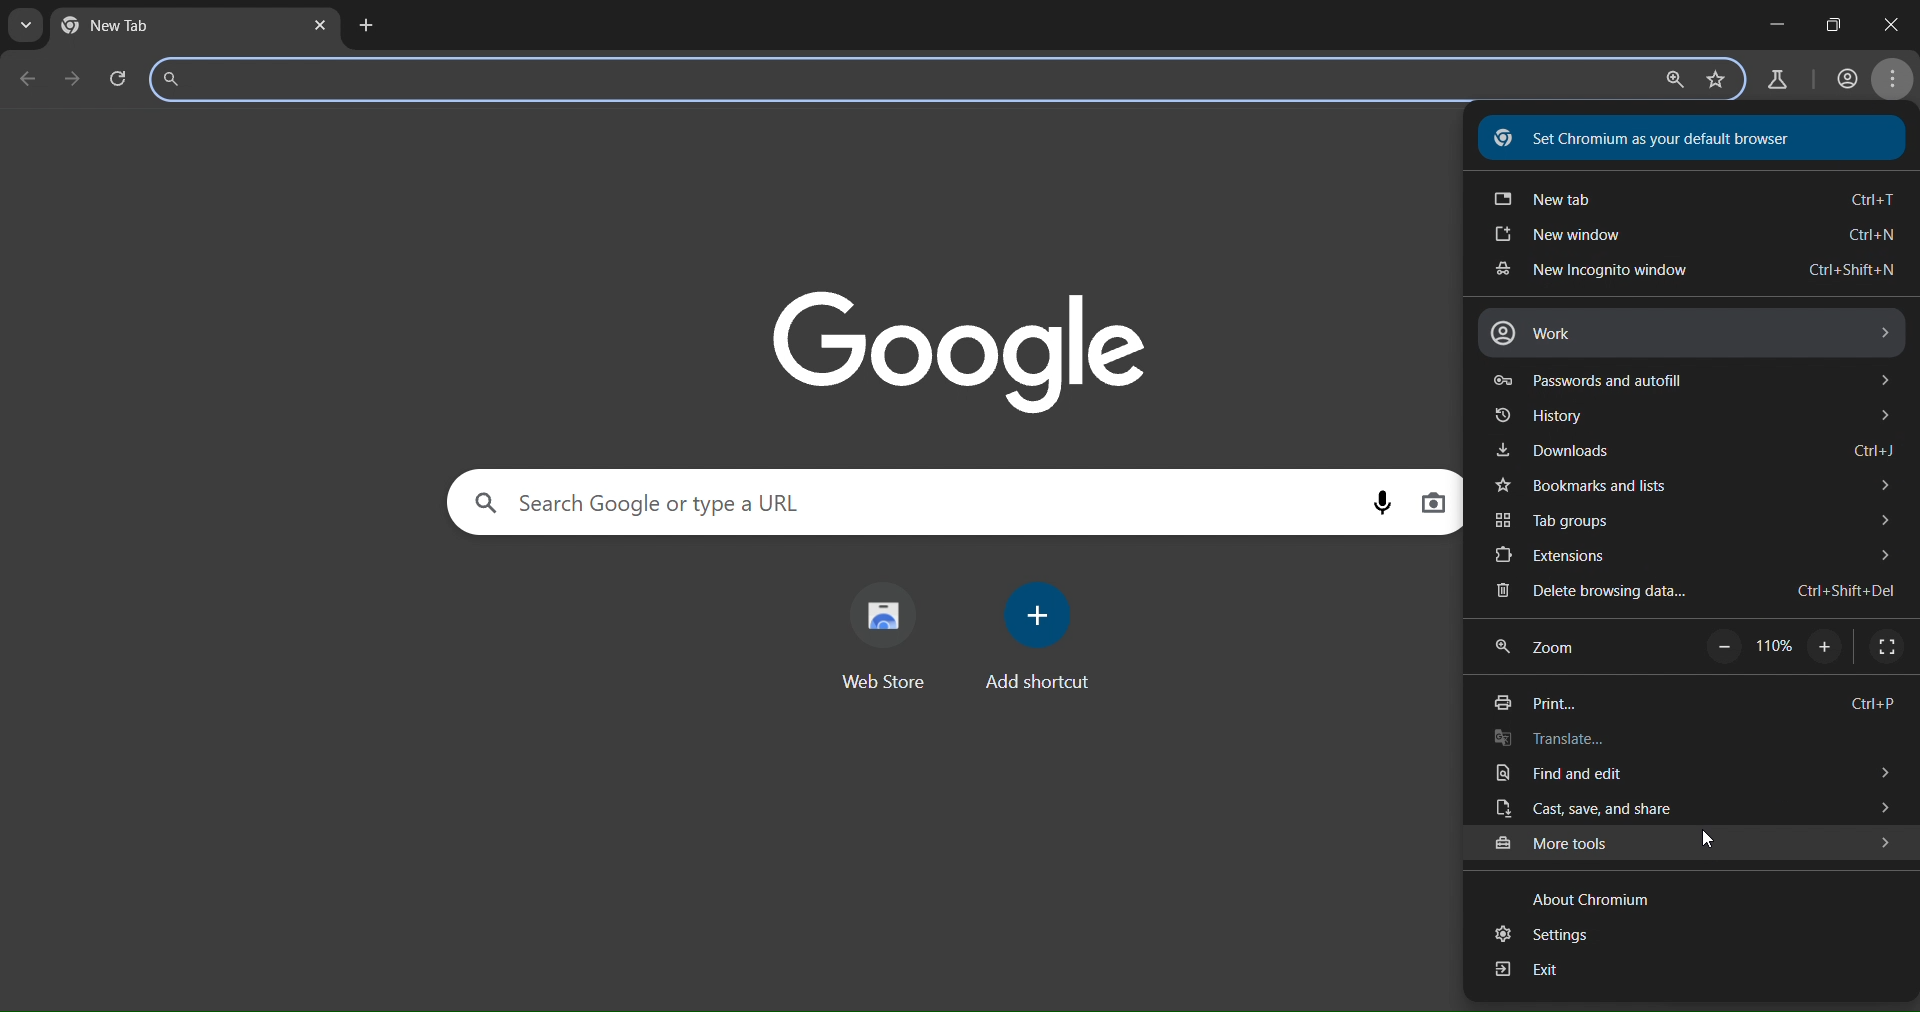 This screenshot has height=1012, width=1920. What do you see at coordinates (650, 500) in the screenshot?
I see `Search Google or type a URL` at bounding box center [650, 500].